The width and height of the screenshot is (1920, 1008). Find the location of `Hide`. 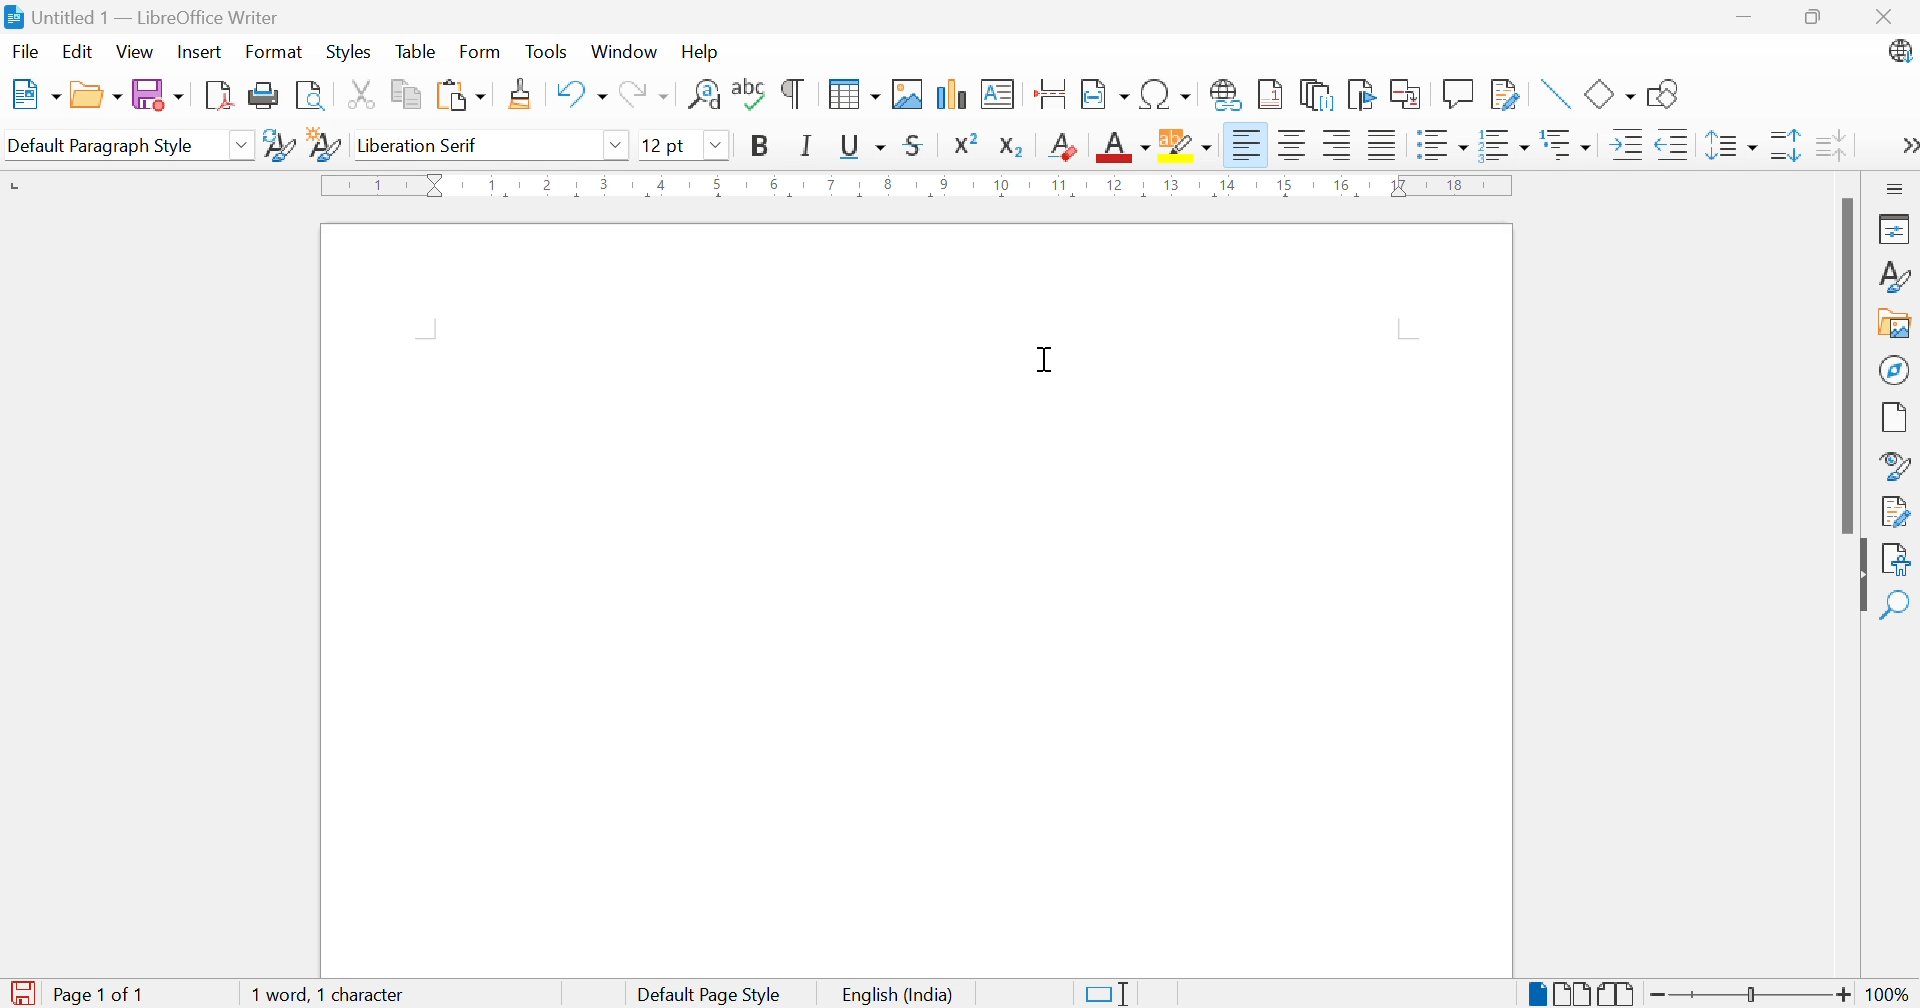

Hide is located at coordinates (1861, 584).